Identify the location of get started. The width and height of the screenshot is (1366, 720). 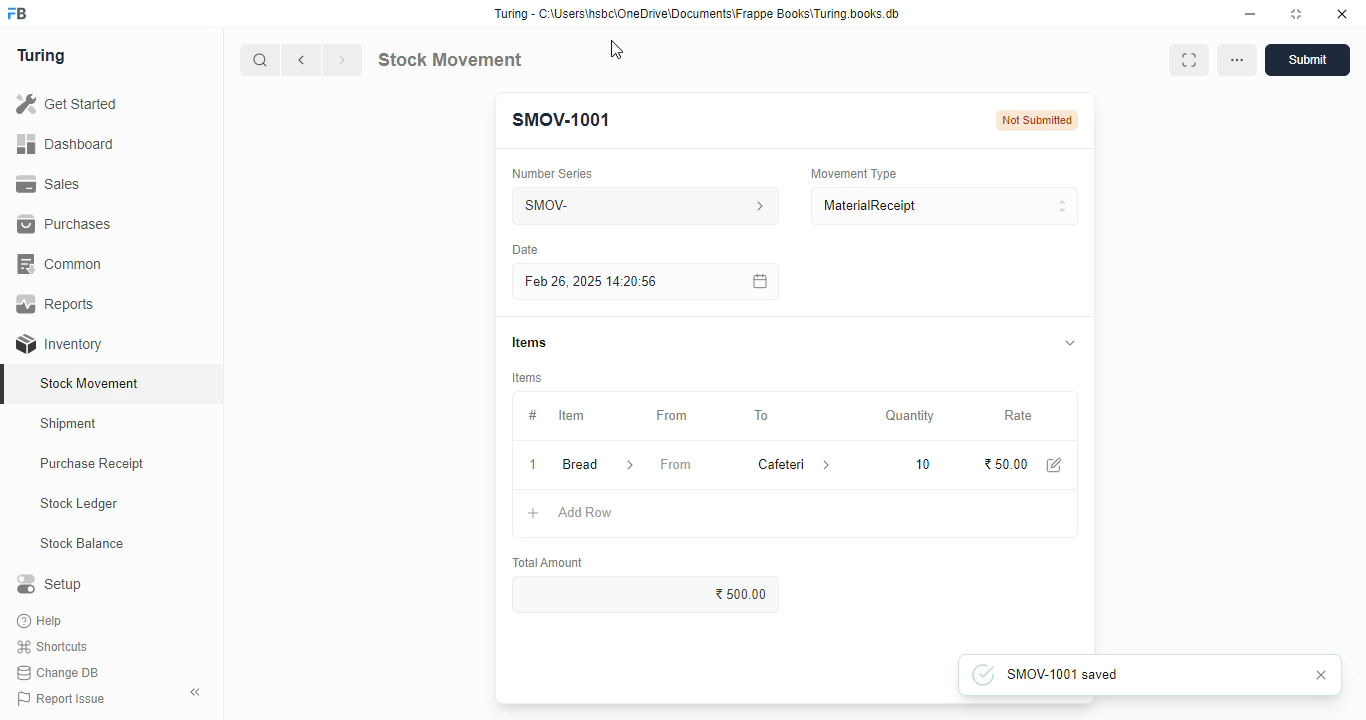
(68, 104).